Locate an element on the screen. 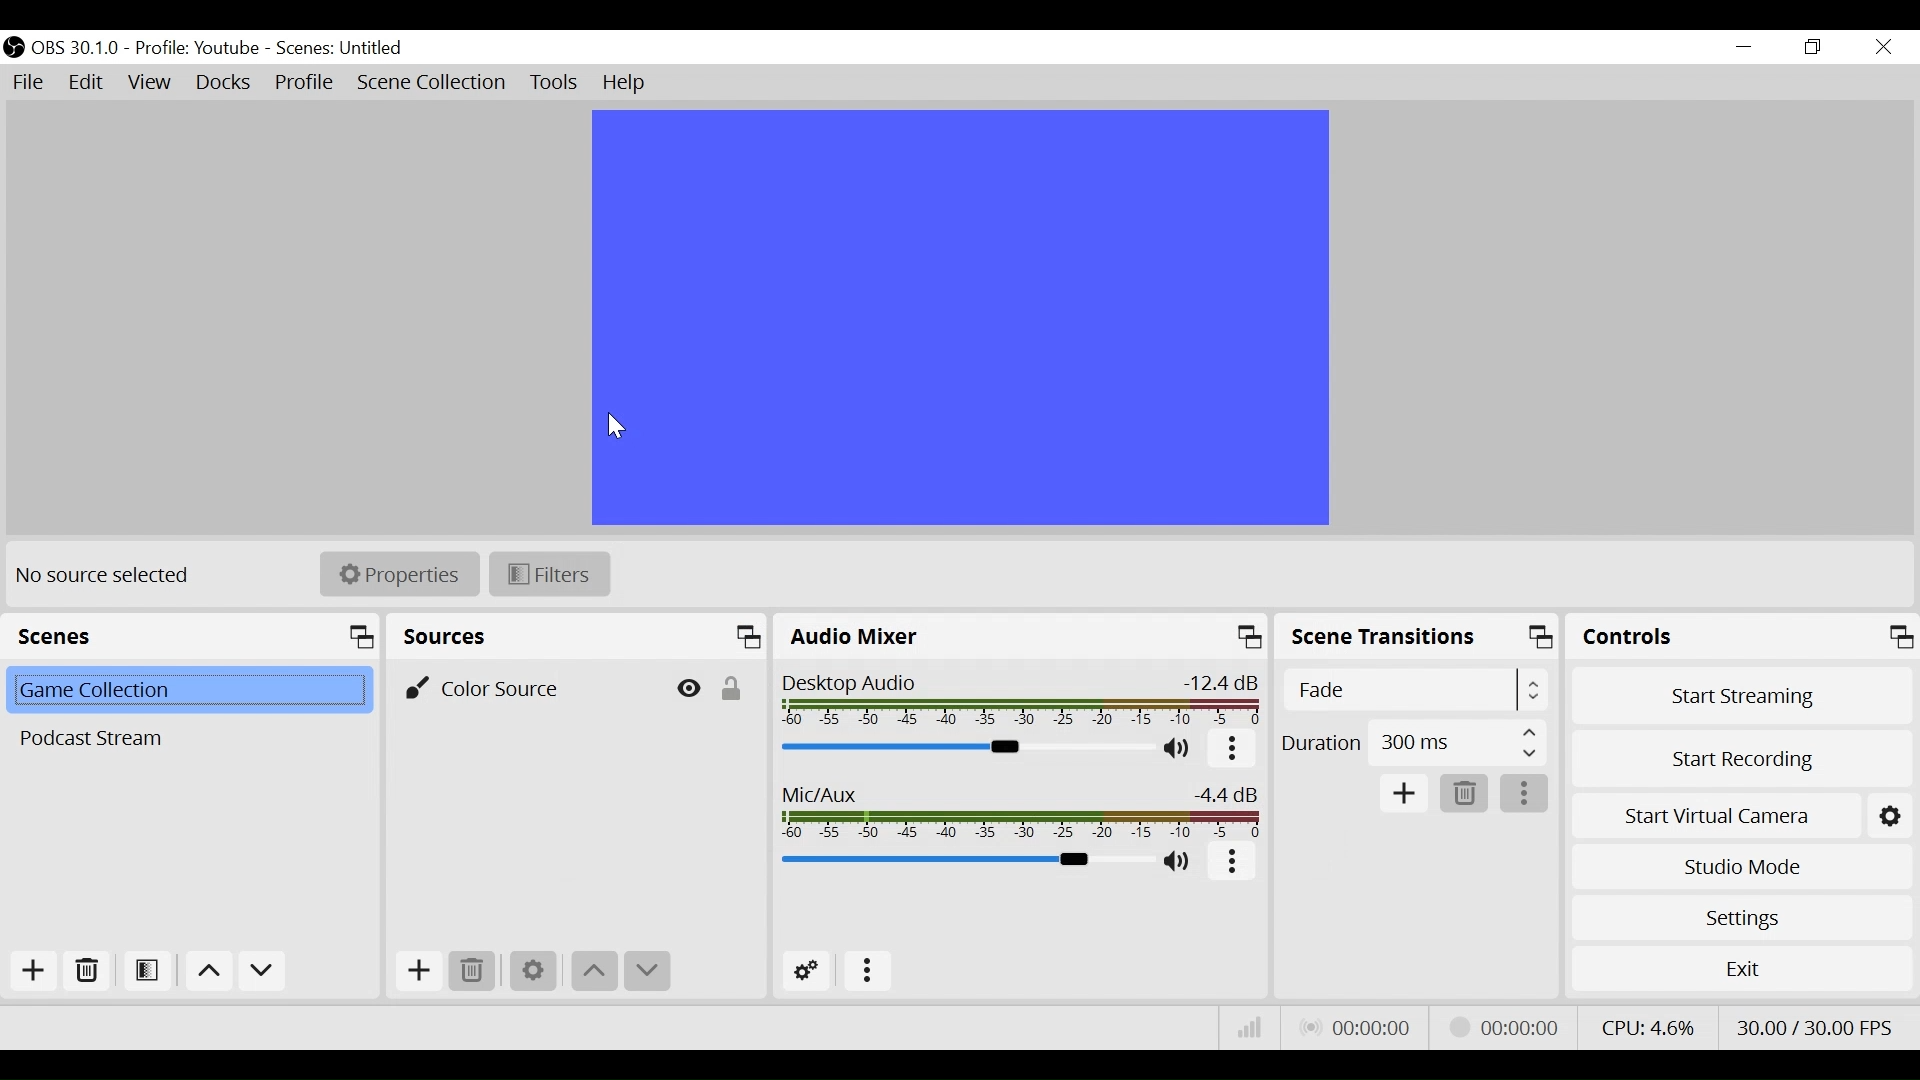 The width and height of the screenshot is (1920, 1080). Settings is located at coordinates (1738, 918).